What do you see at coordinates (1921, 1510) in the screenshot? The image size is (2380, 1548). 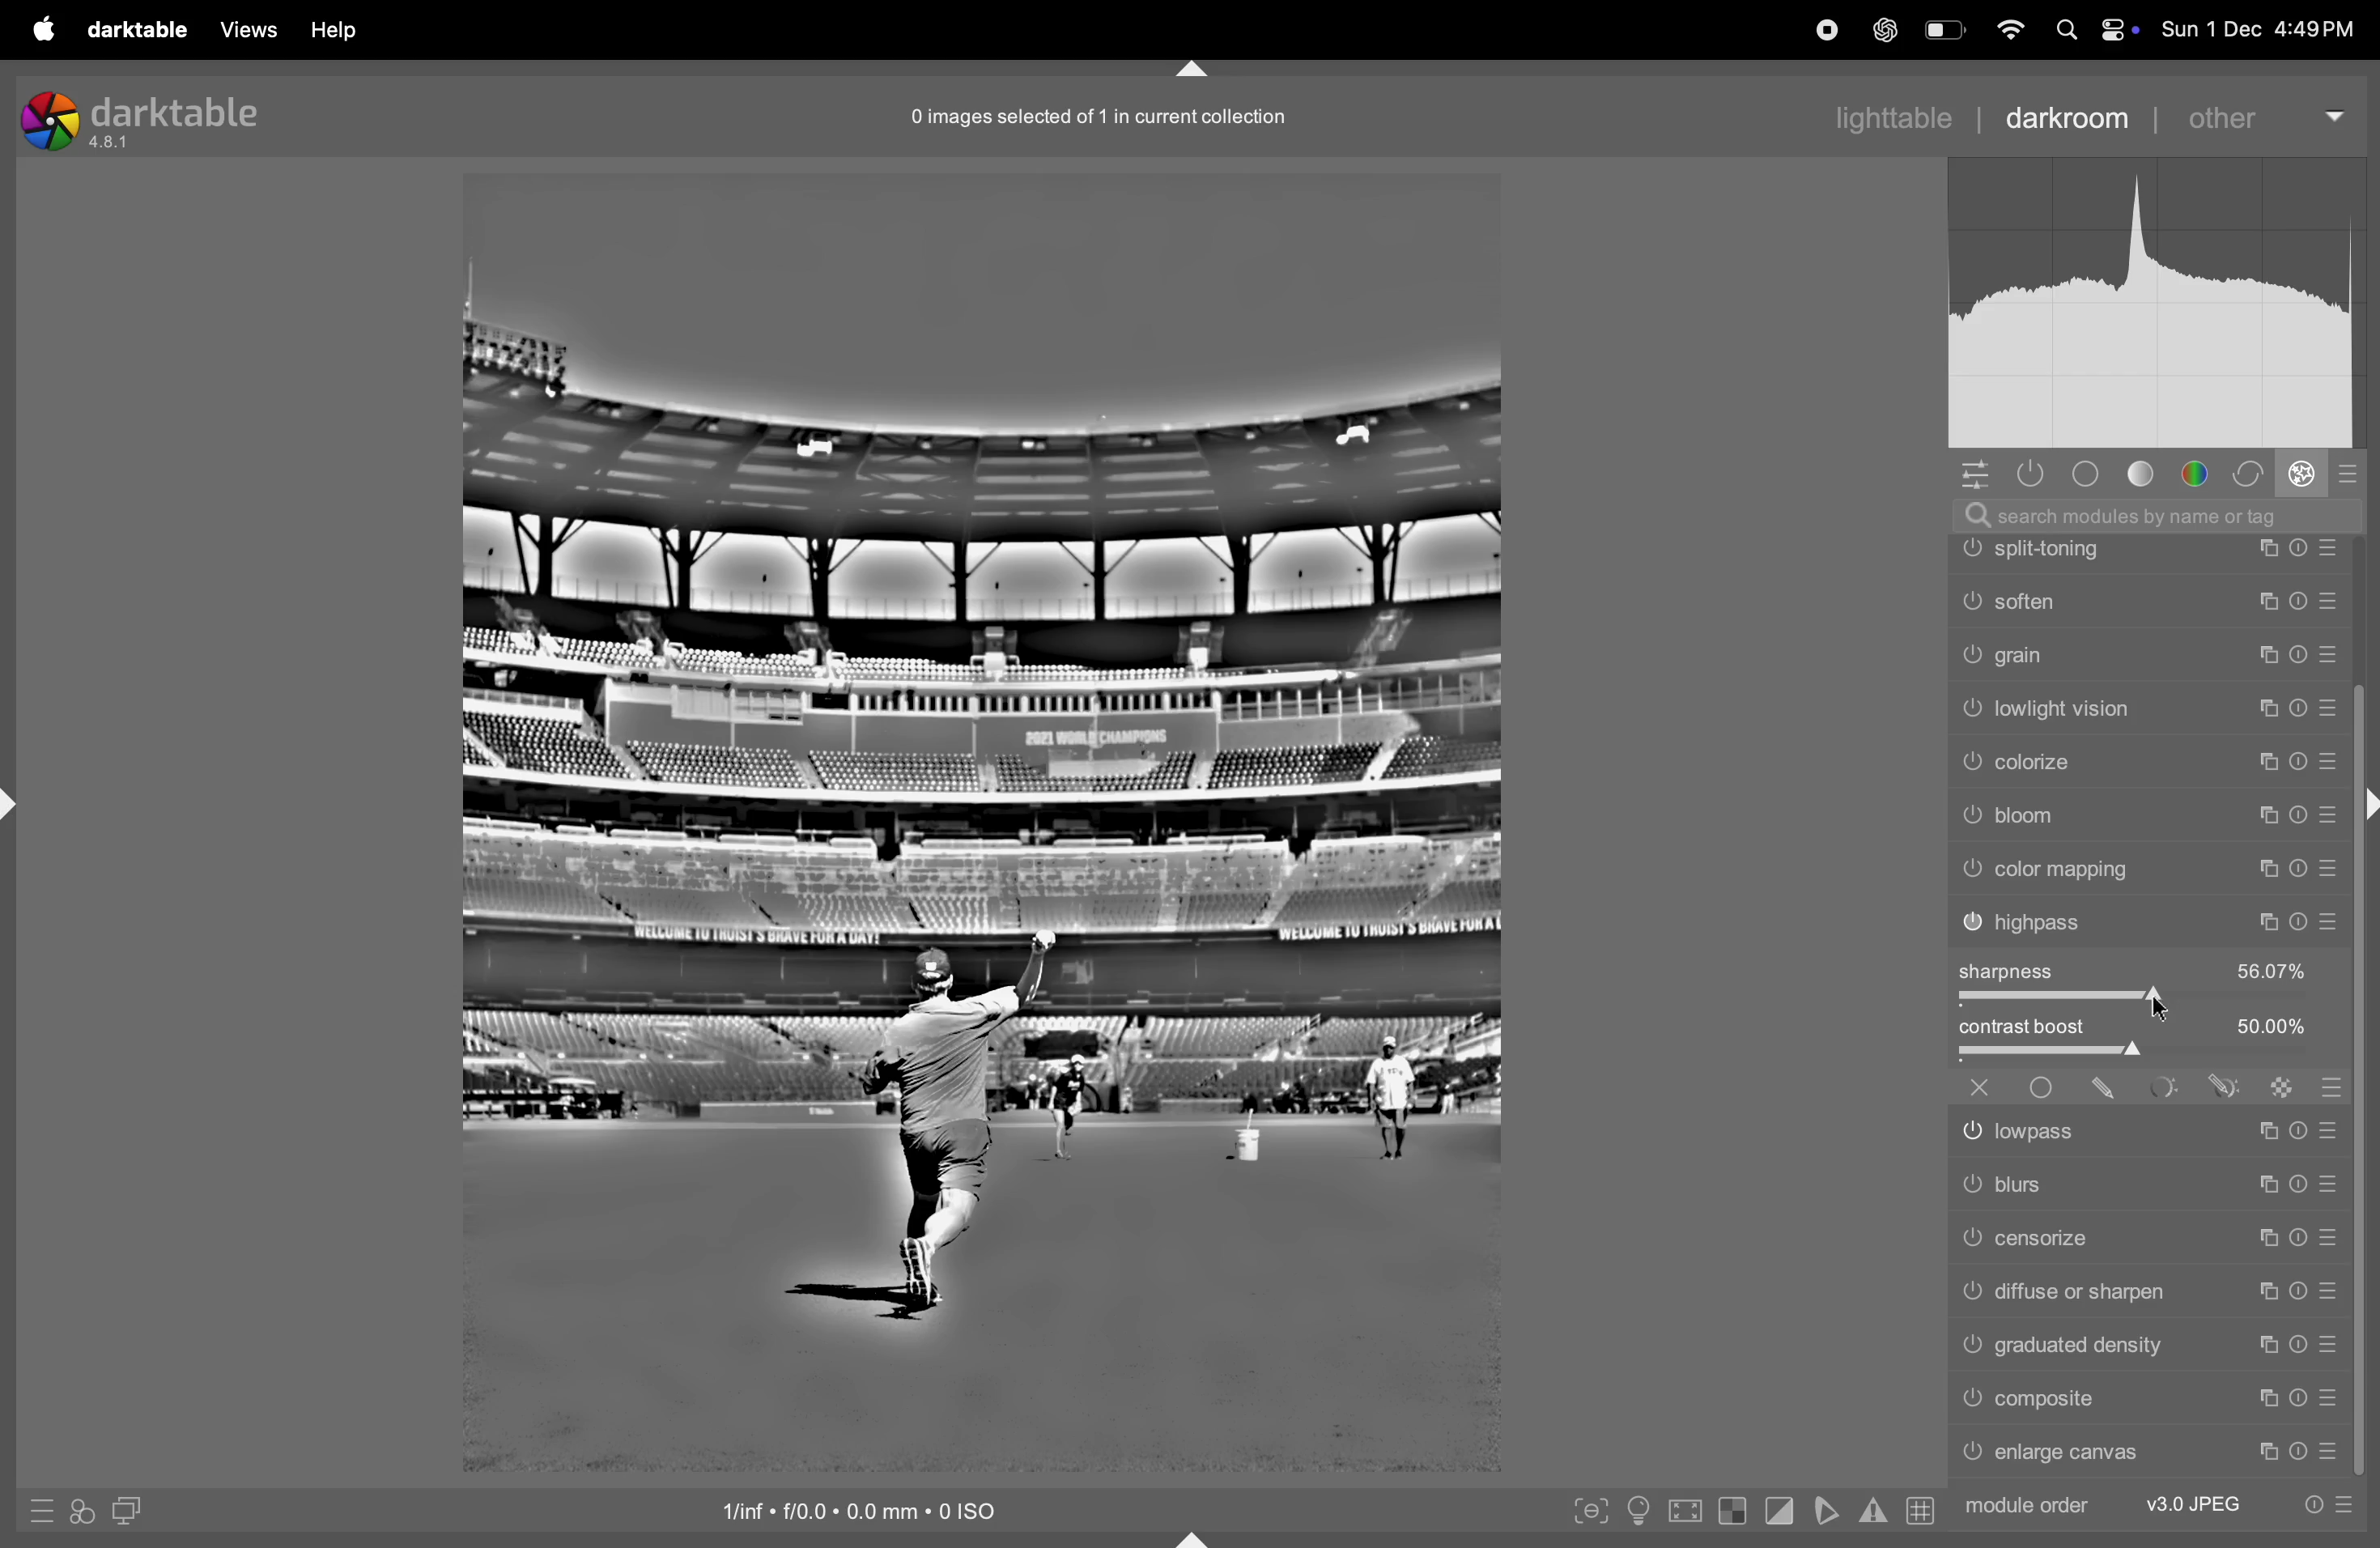 I see `toggle guidelines` at bounding box center [1921, 1510].